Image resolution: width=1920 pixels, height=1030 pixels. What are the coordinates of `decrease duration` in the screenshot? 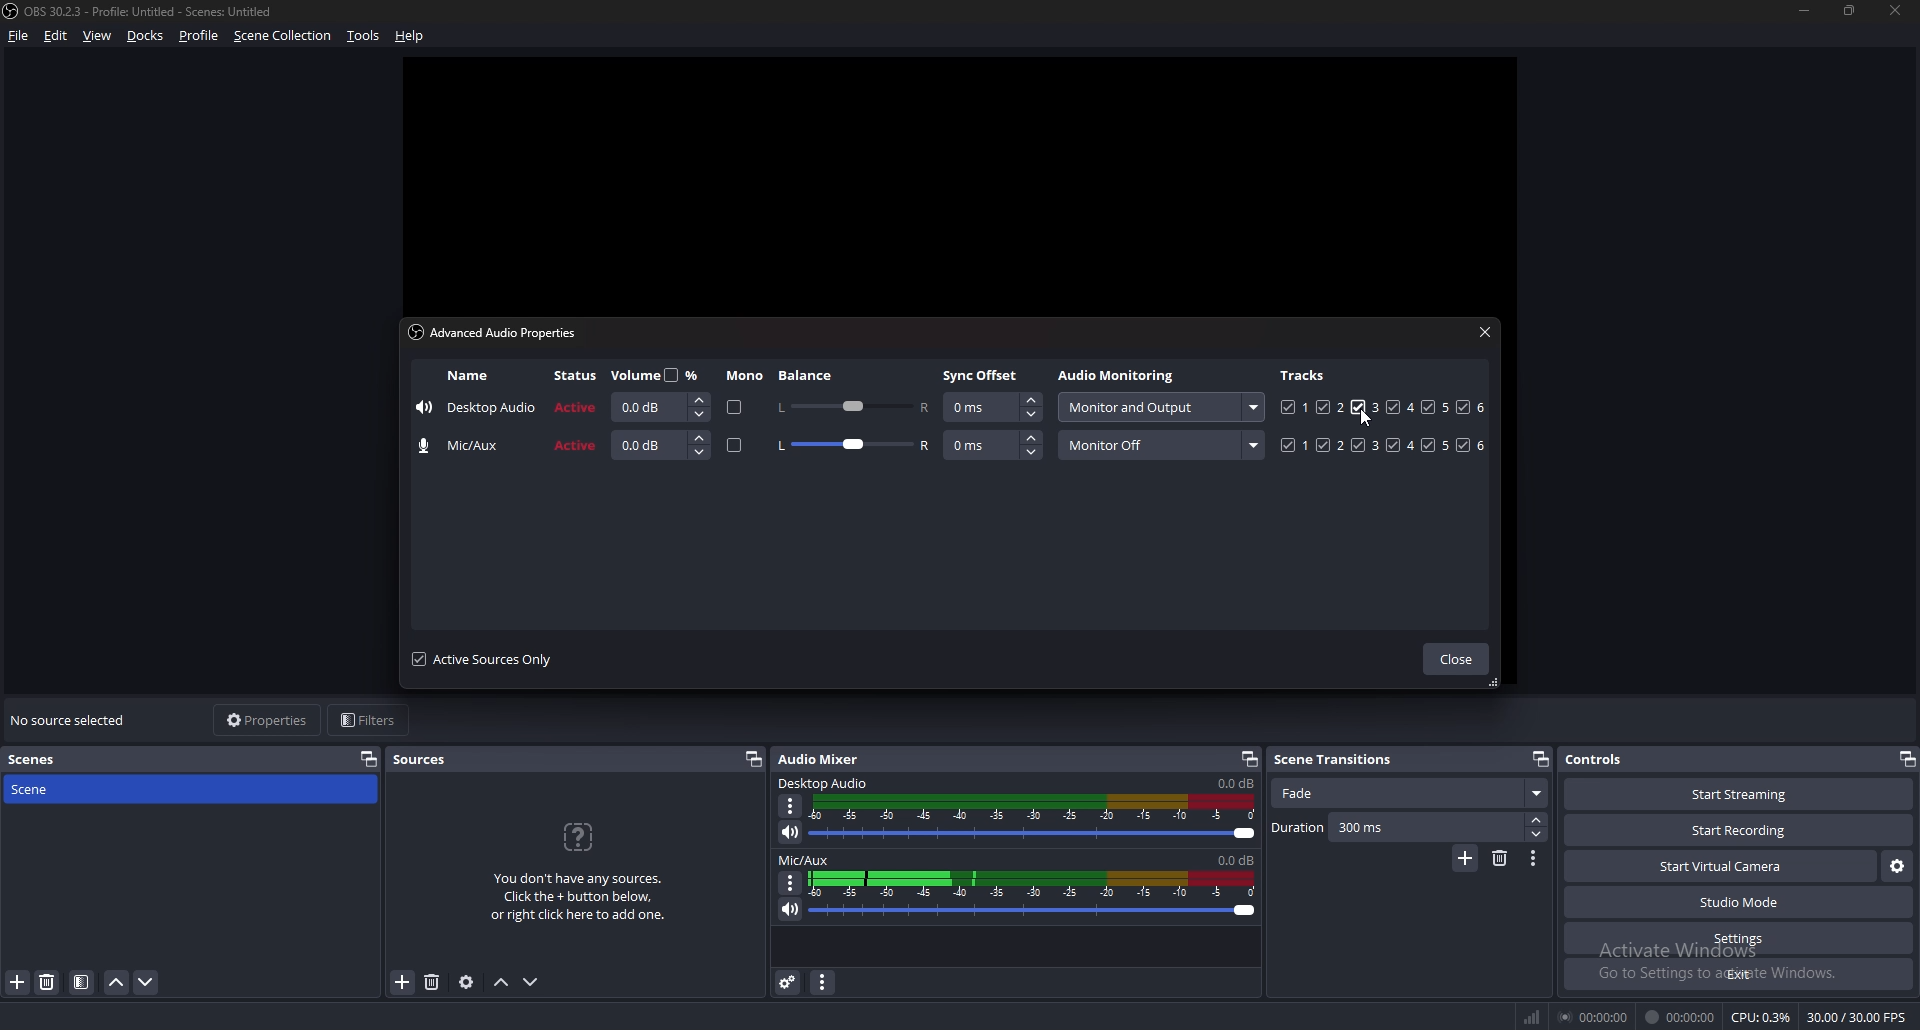 It's located at (1535, 835).